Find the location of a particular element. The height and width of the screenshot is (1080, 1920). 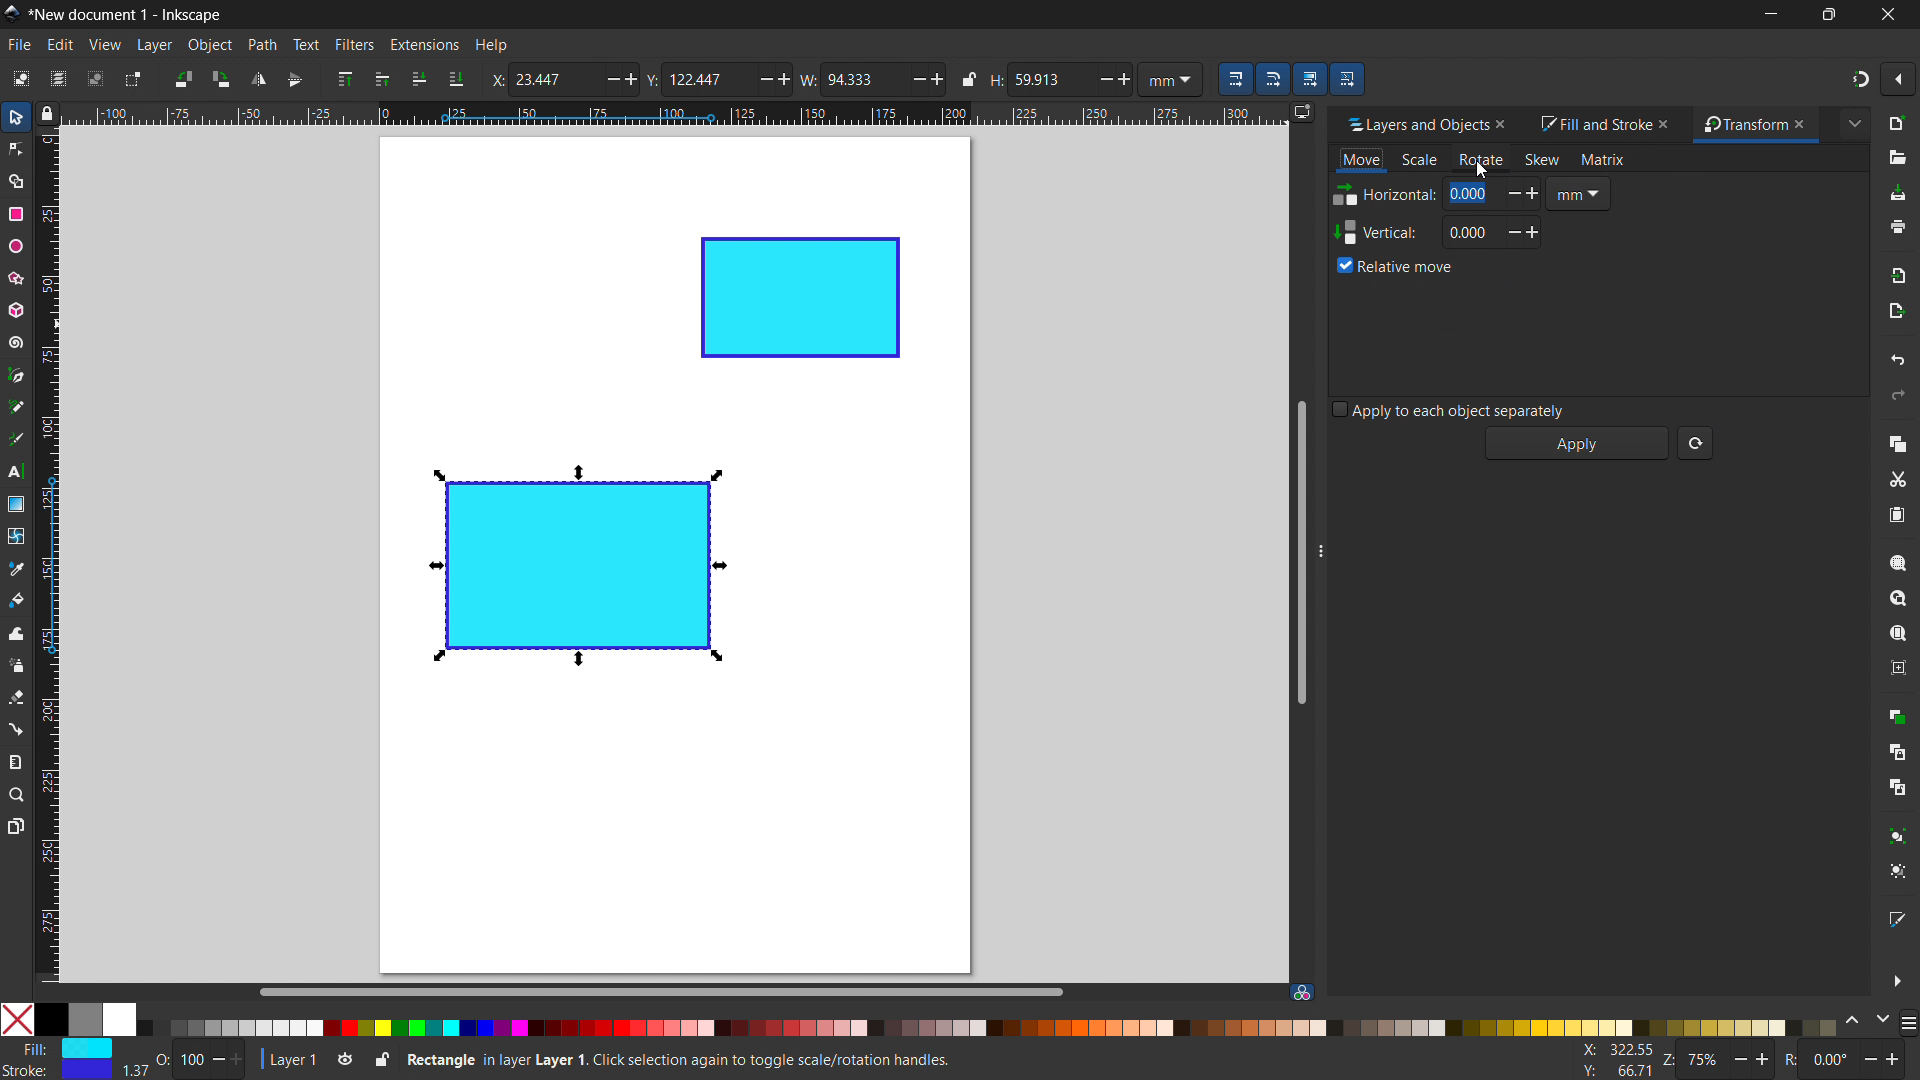

color managed is located at coordinates (1301, 991).